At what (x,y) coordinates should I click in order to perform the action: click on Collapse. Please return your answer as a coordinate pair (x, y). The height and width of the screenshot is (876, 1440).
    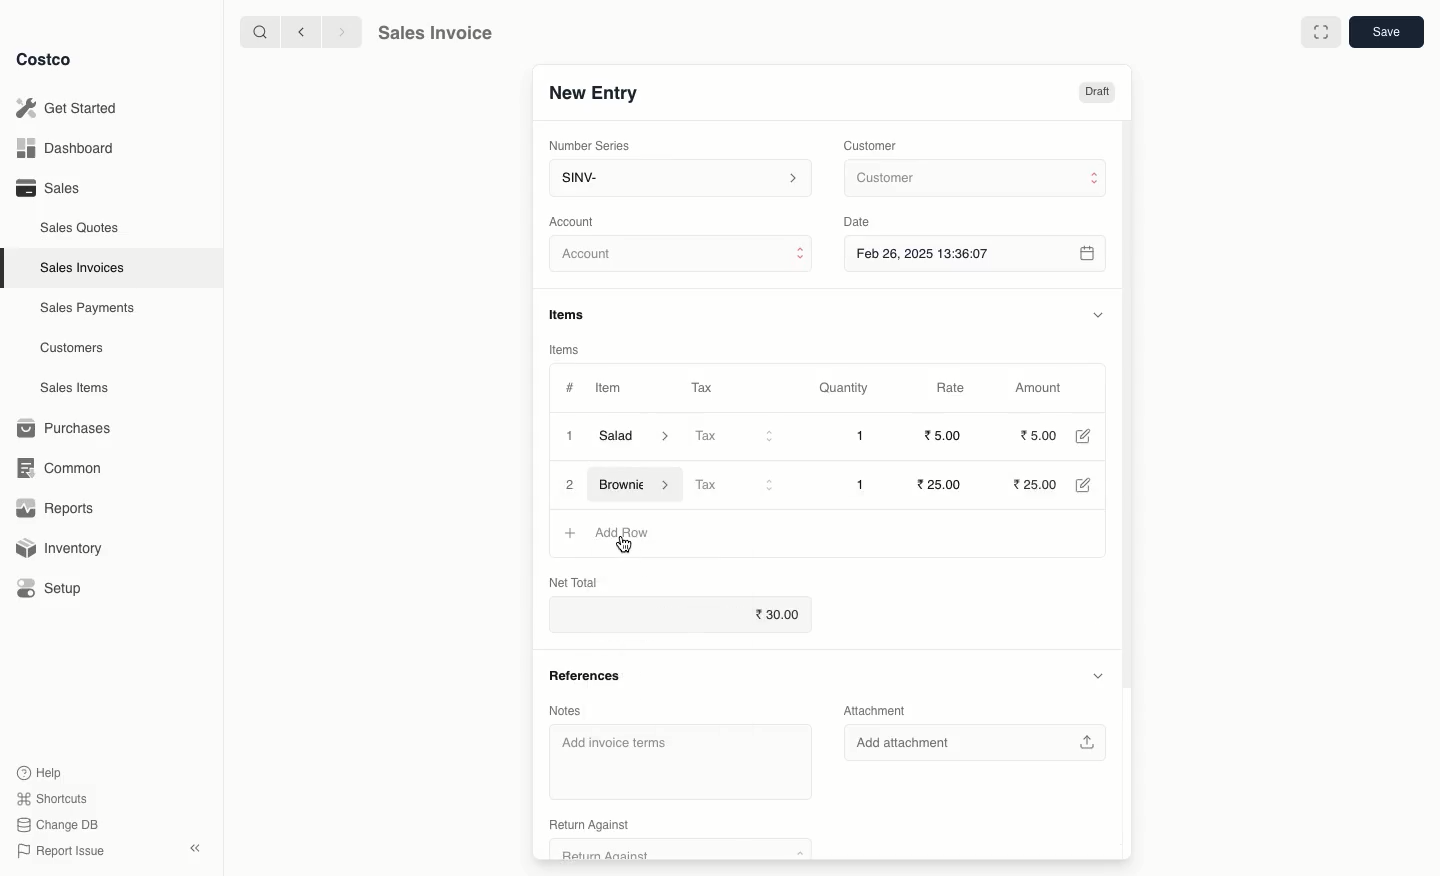
    Looking at the image, I should click on (197, 849).